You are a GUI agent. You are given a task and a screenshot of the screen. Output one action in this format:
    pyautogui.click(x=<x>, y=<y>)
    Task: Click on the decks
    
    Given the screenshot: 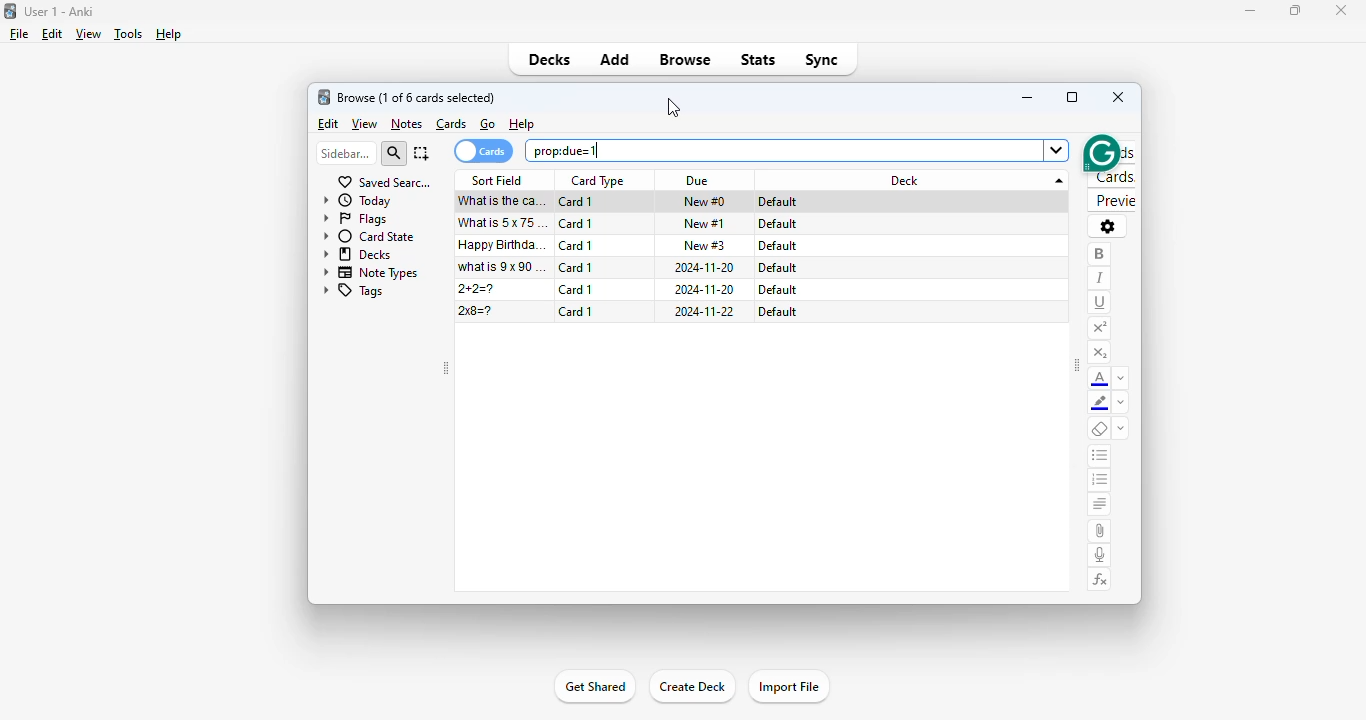 What is the action you would take?
    pyautogui.click(x=550, y=59)
    